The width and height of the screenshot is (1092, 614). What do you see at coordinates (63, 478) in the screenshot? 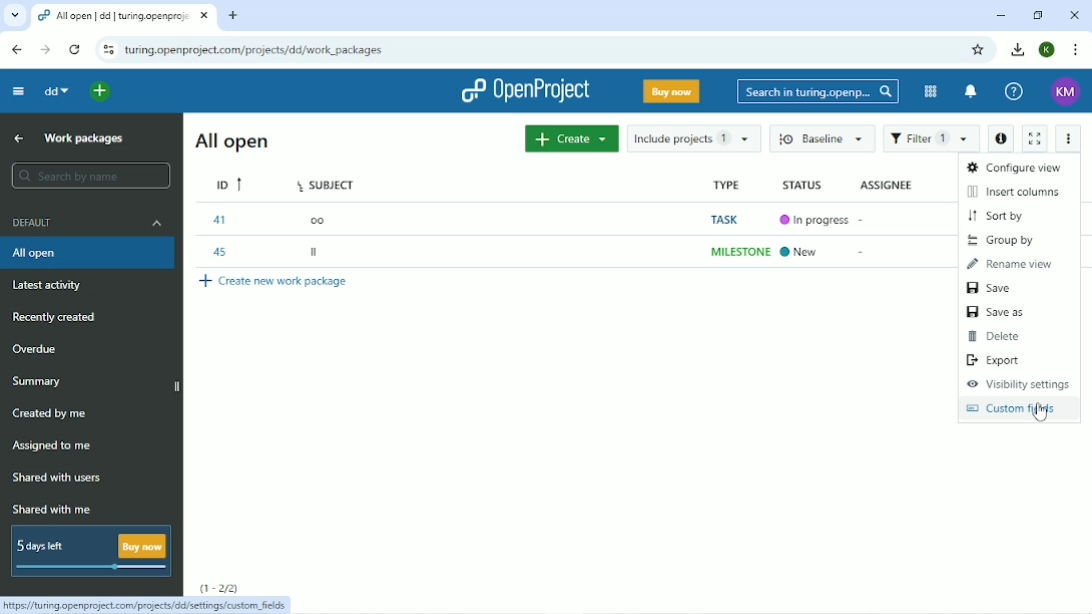
I see `Shared with users` at bounding box center [63, 478].